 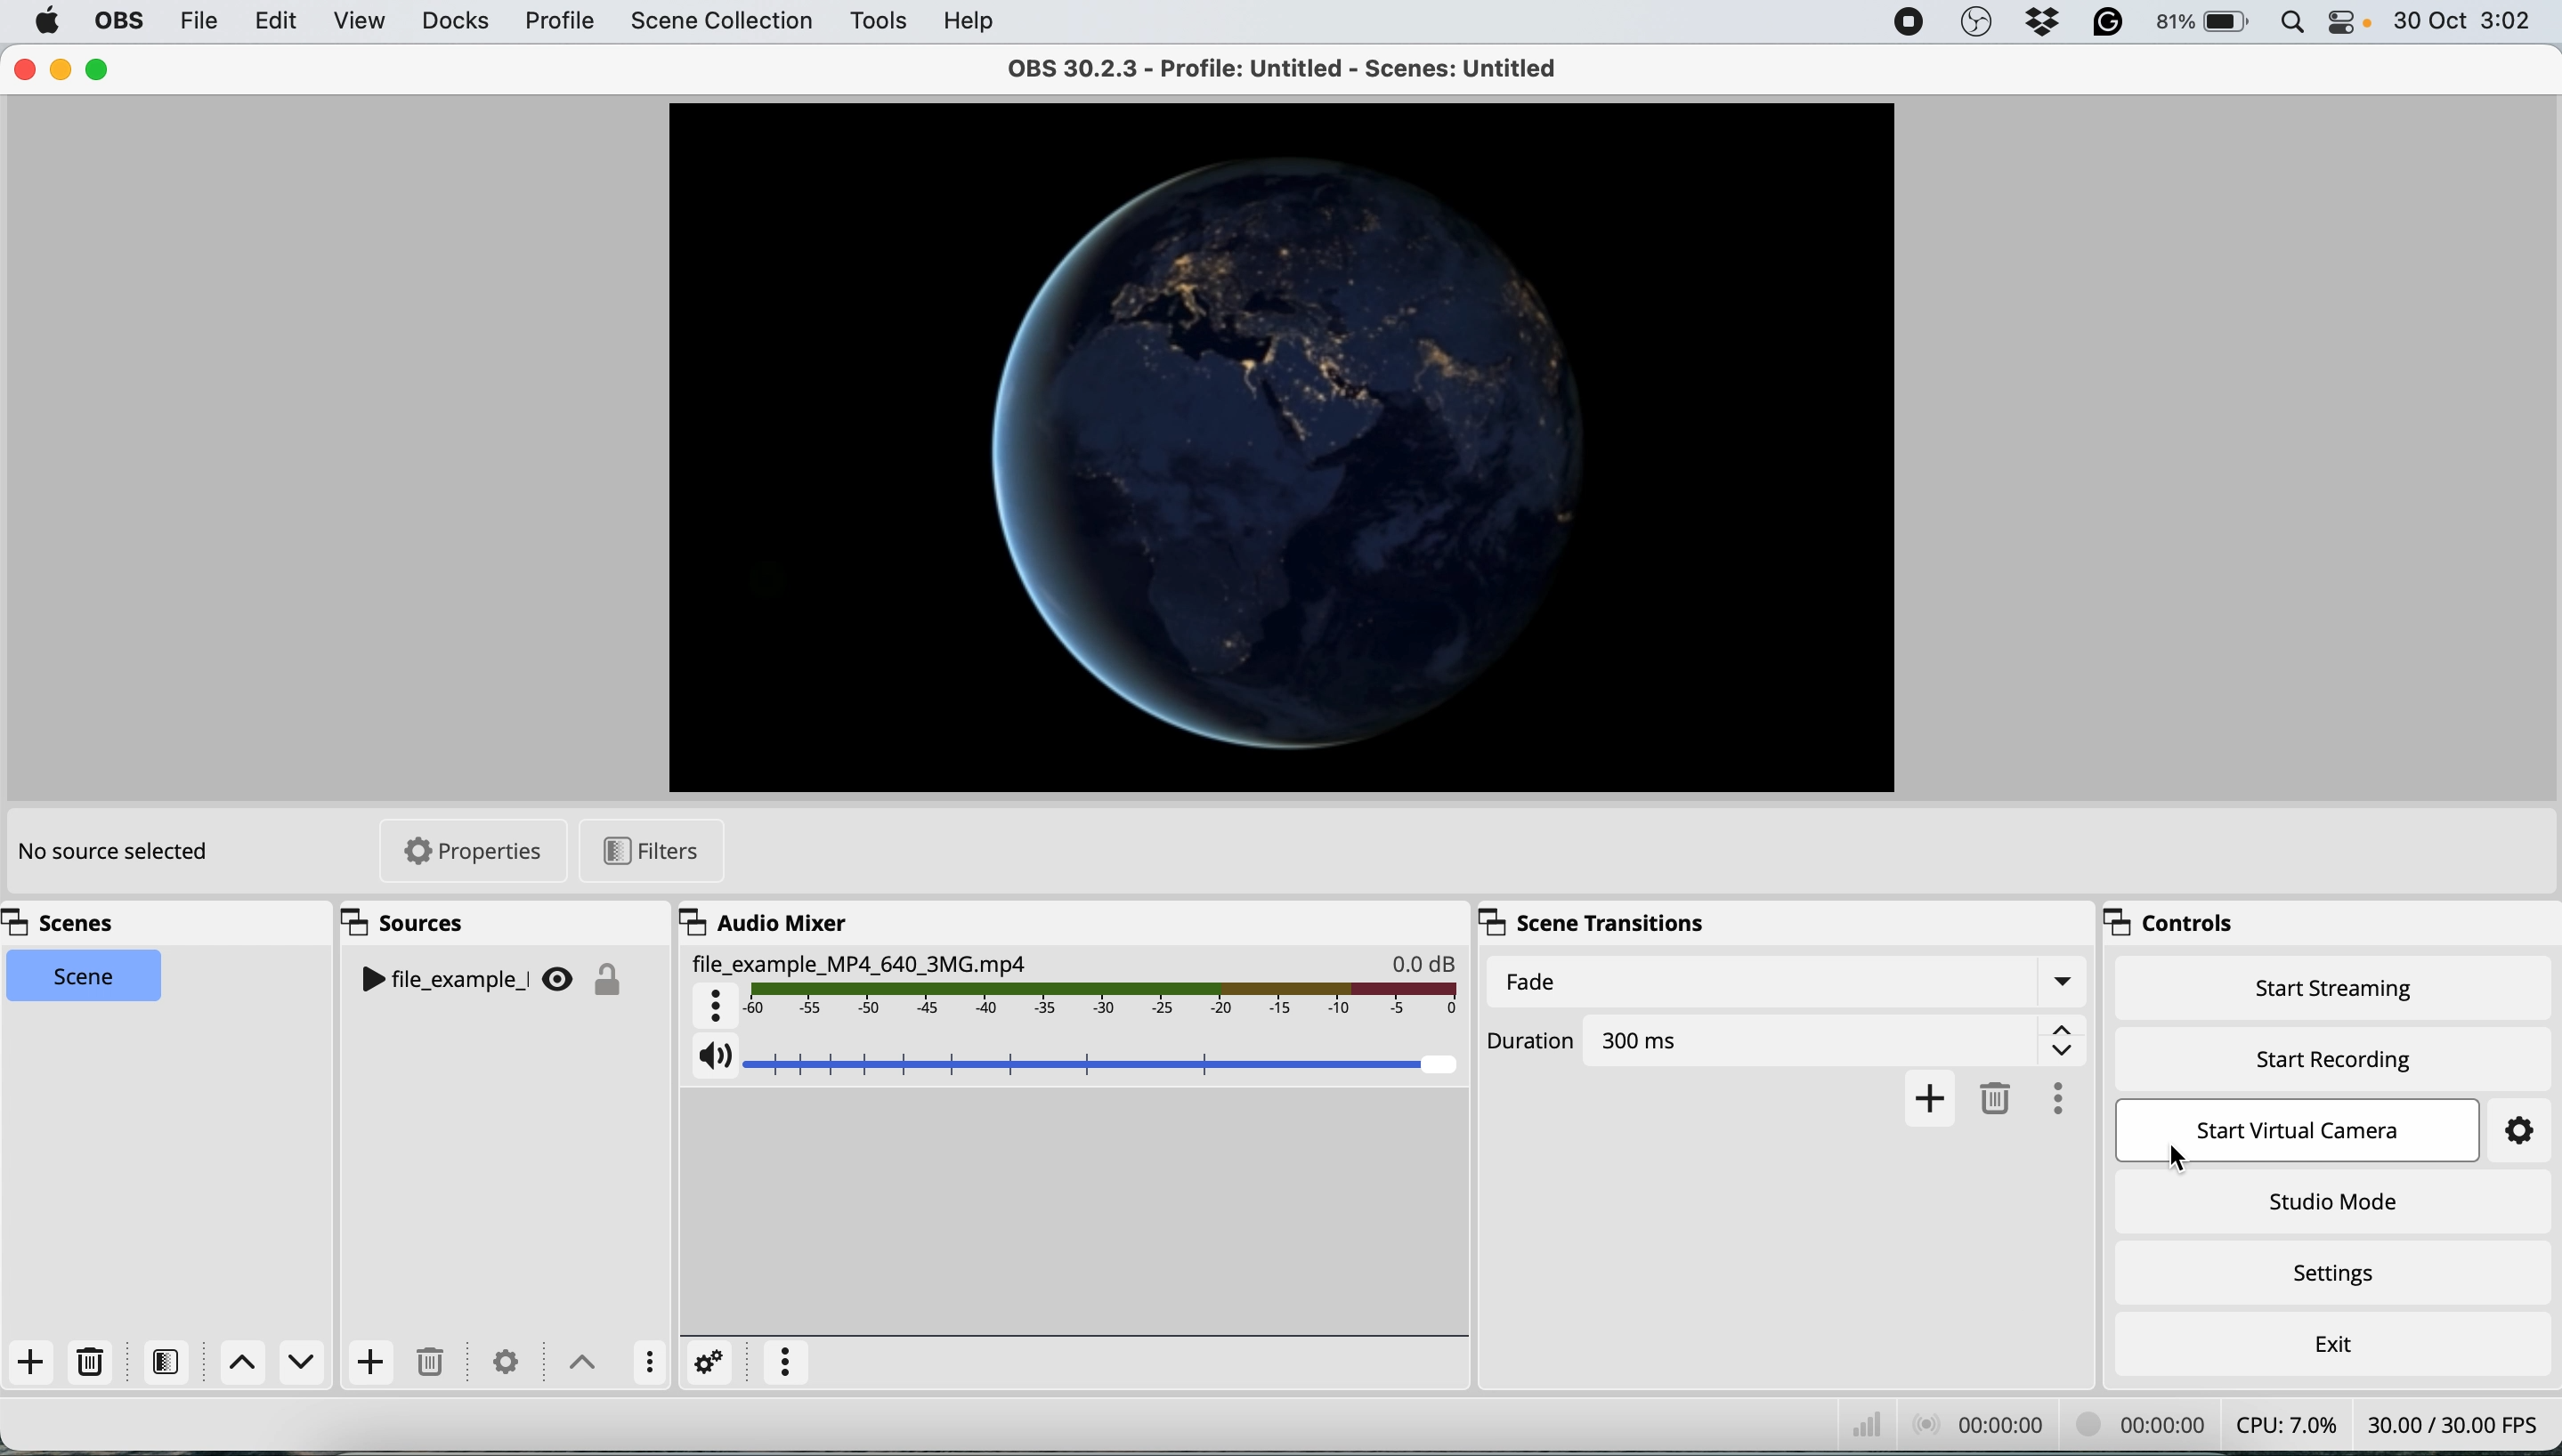 What do you see at coordinates (2322, 1056) in the screenshot?
I see `start recording` at bounding box center [2322, 1056].